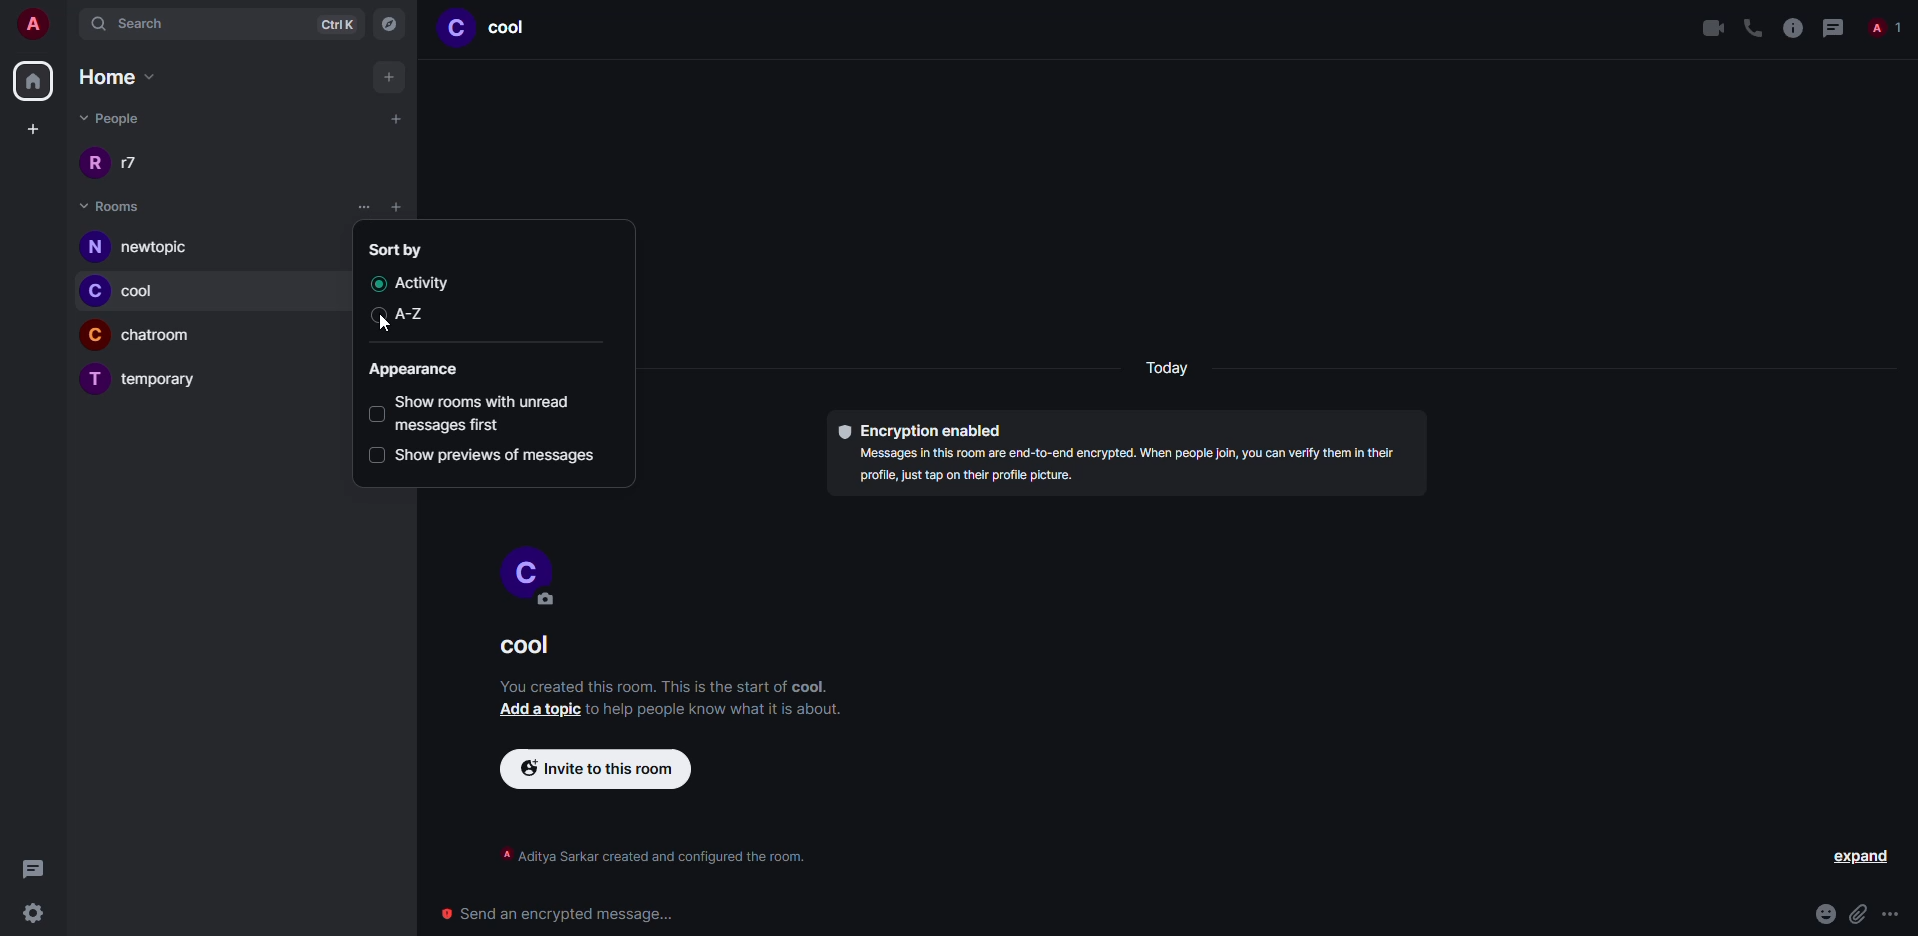  I want to click on add, so click(391, 120).